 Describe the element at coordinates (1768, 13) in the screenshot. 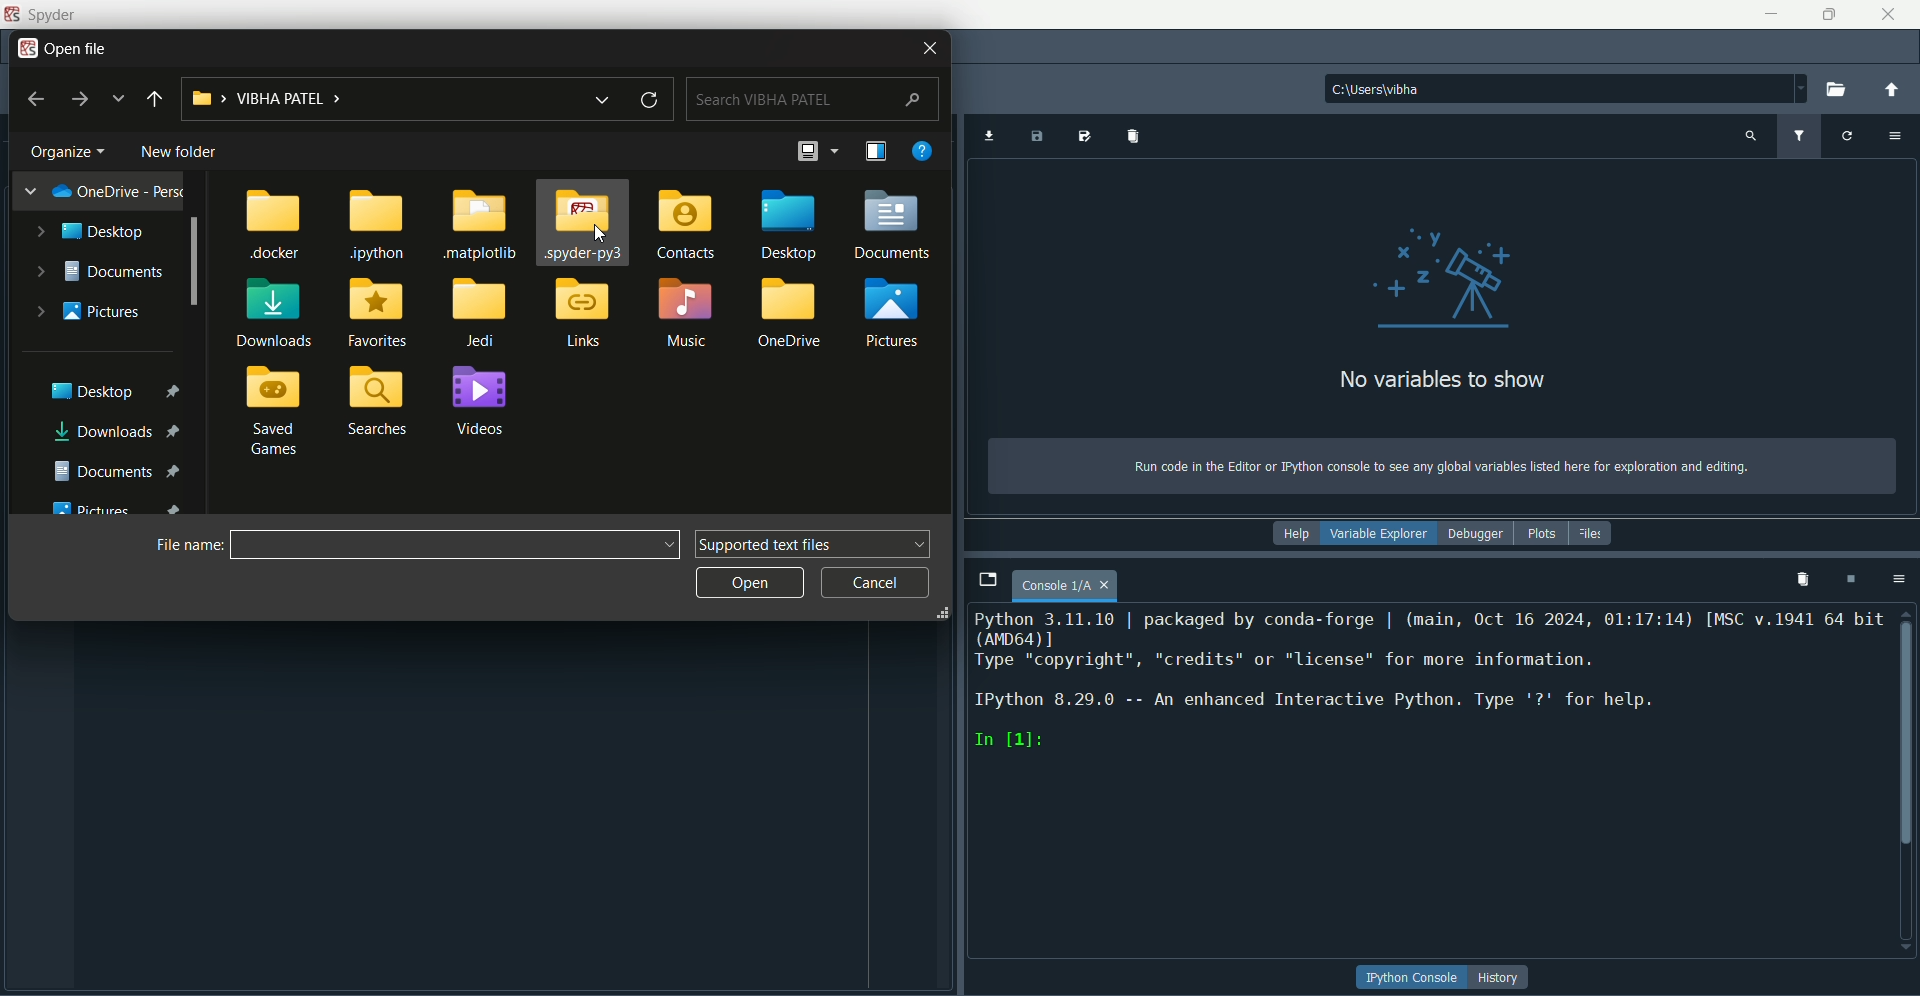

I see `minimize` at that location.